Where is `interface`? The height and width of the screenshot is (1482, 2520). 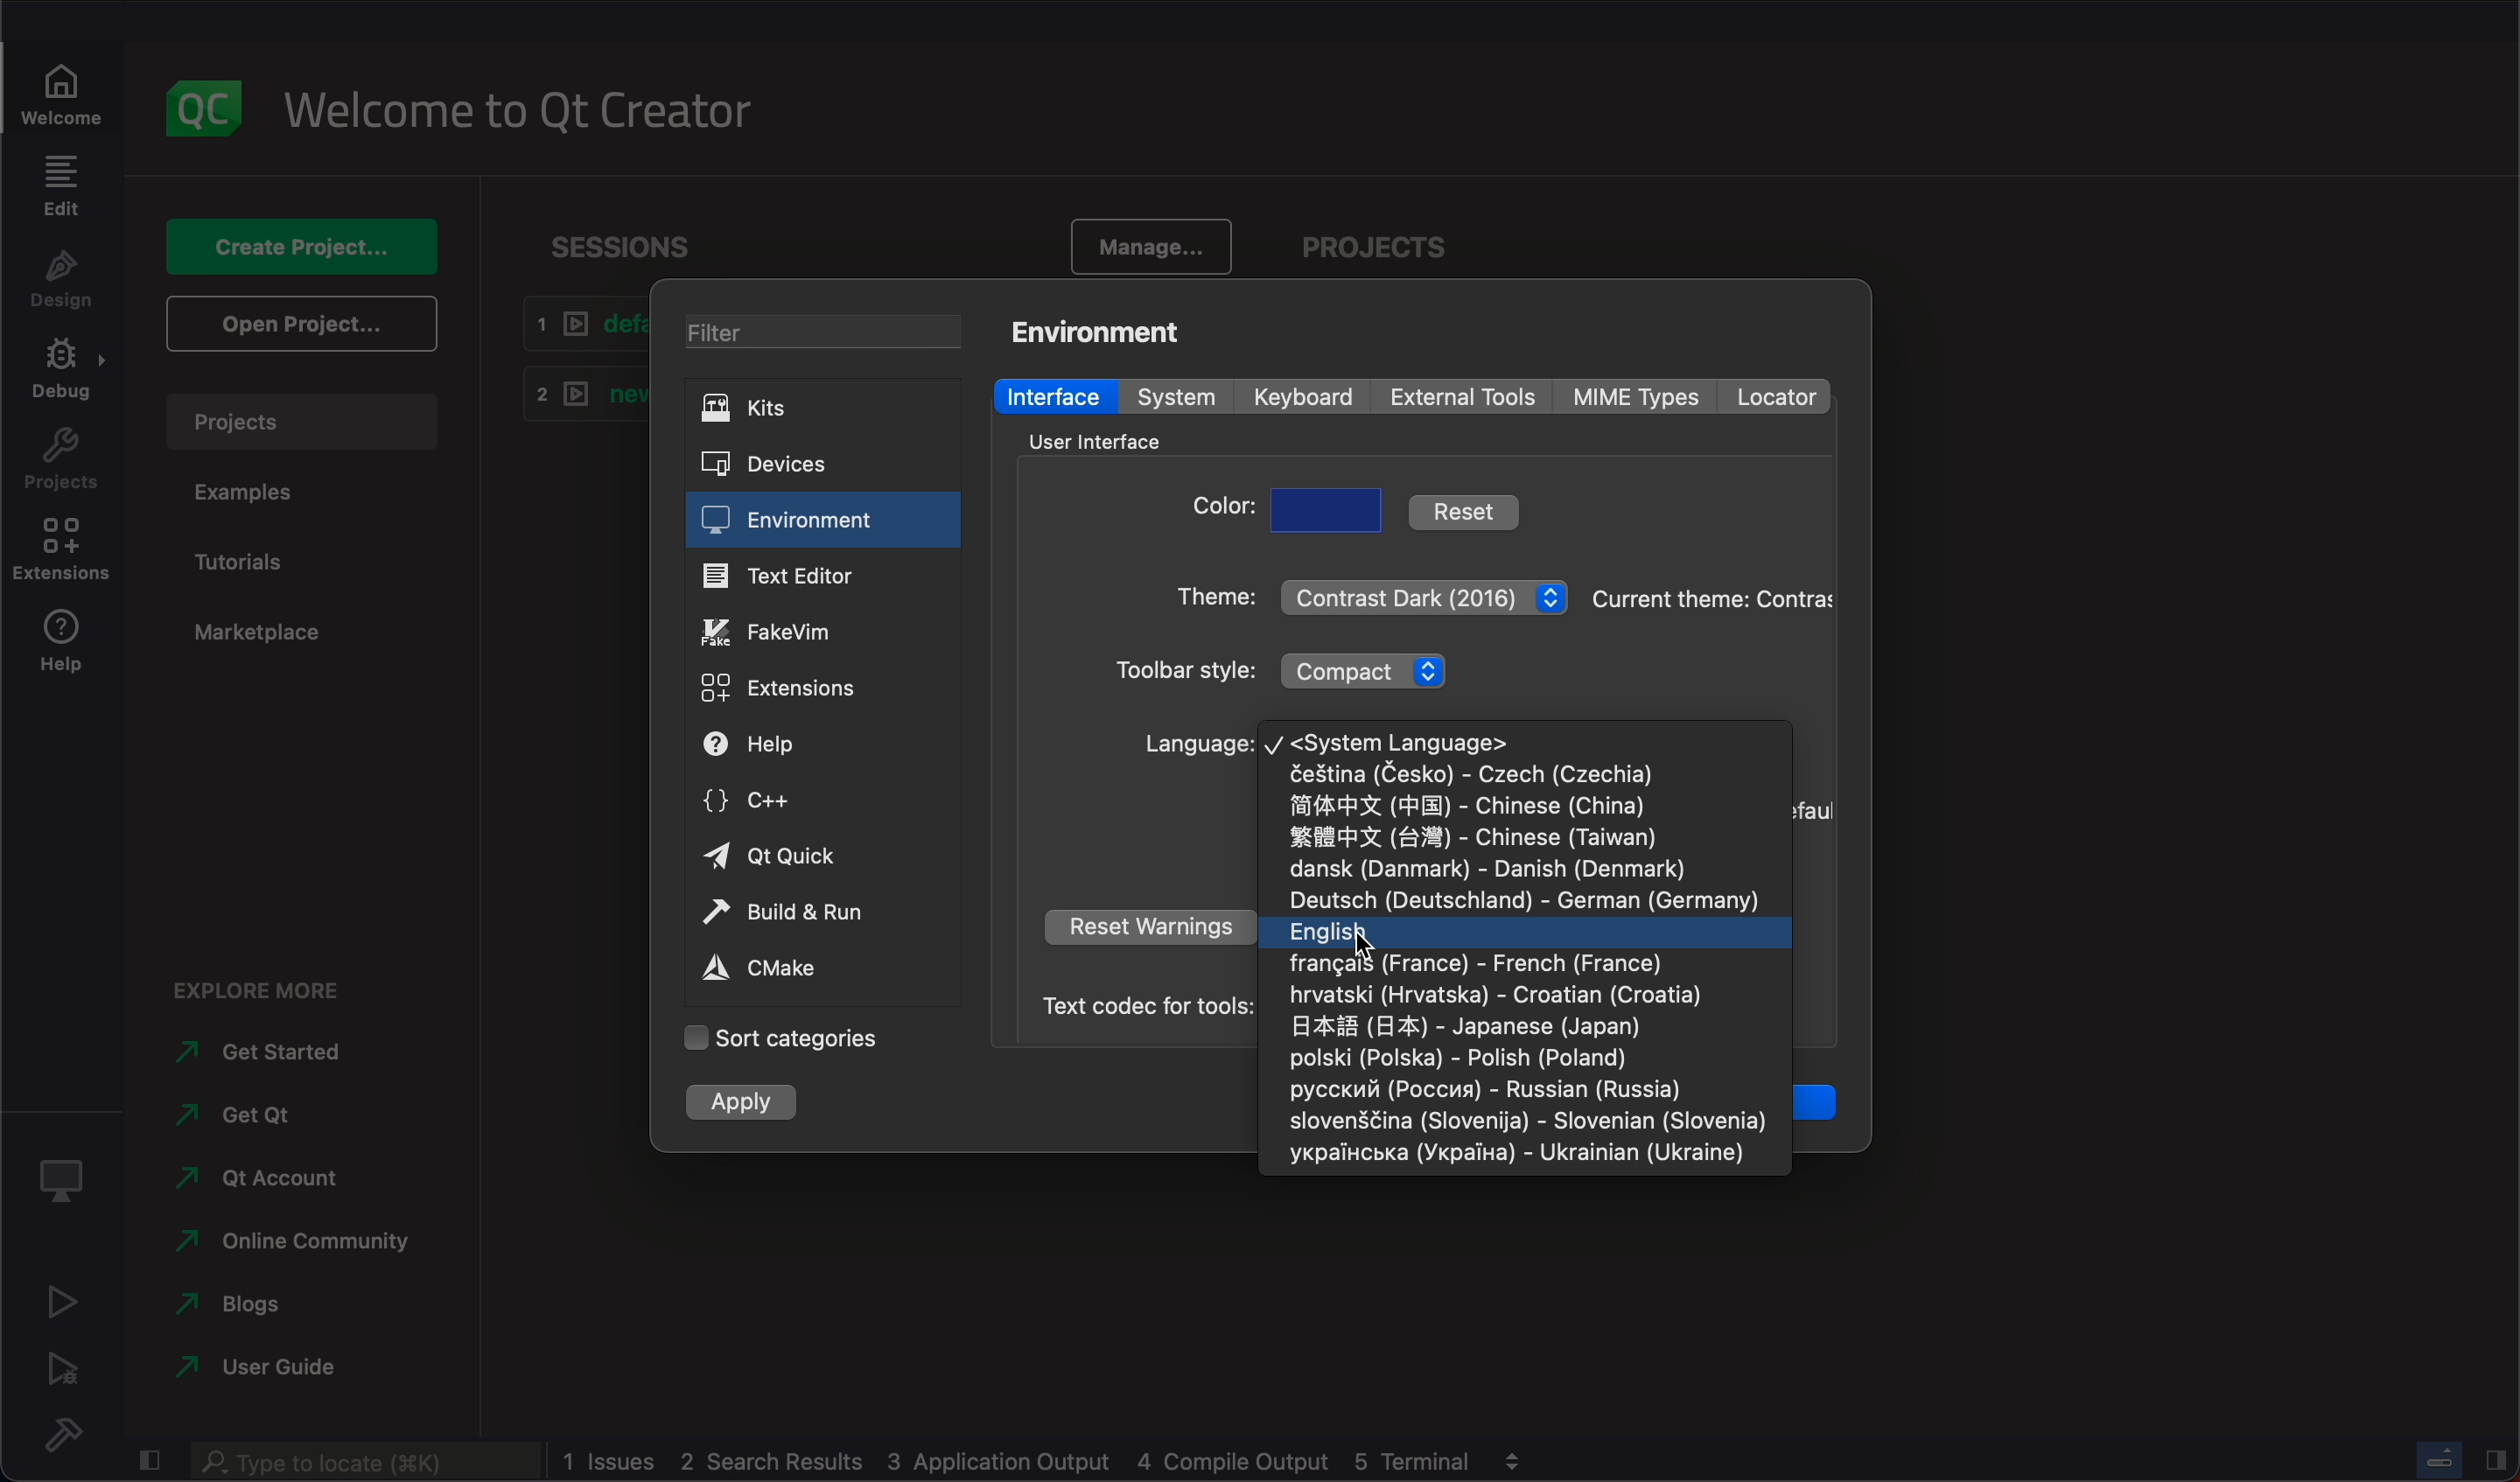
interface is located at coordinates (1102, 438).